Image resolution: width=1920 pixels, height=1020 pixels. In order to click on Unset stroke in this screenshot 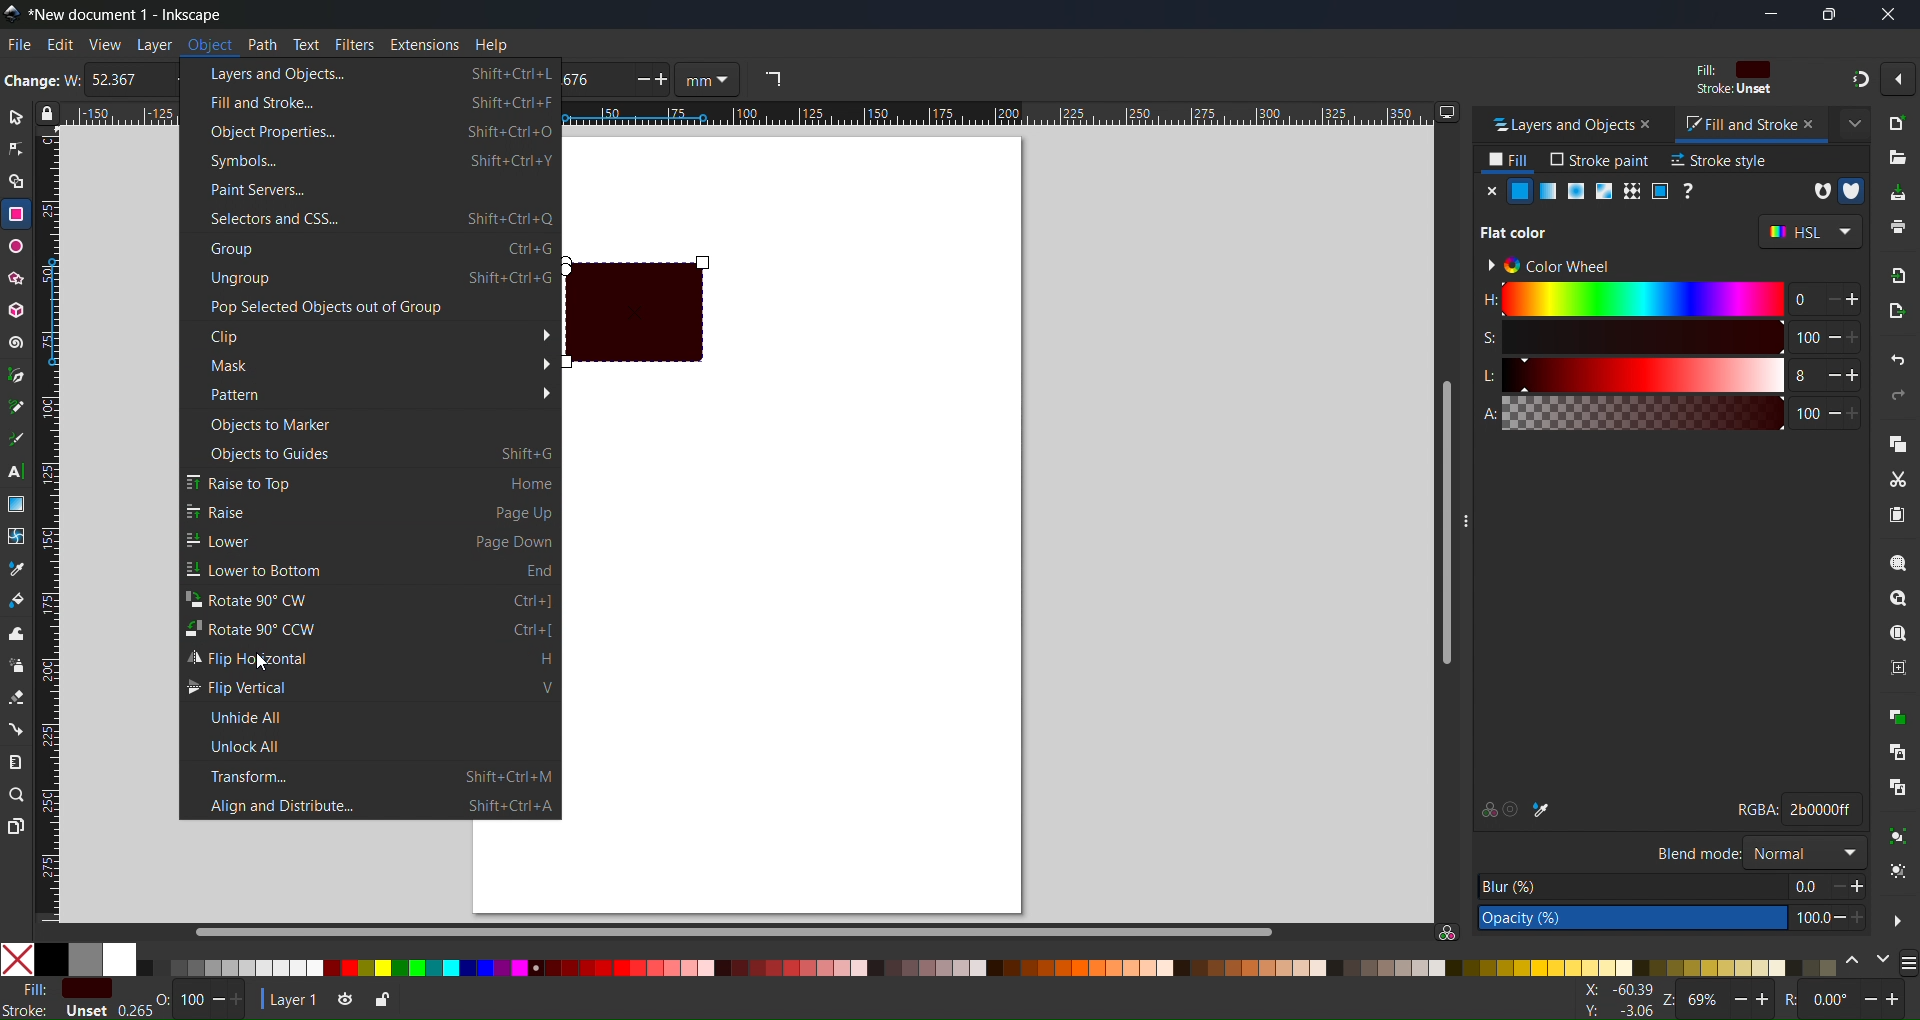, I will do `click(1733, 91)`.